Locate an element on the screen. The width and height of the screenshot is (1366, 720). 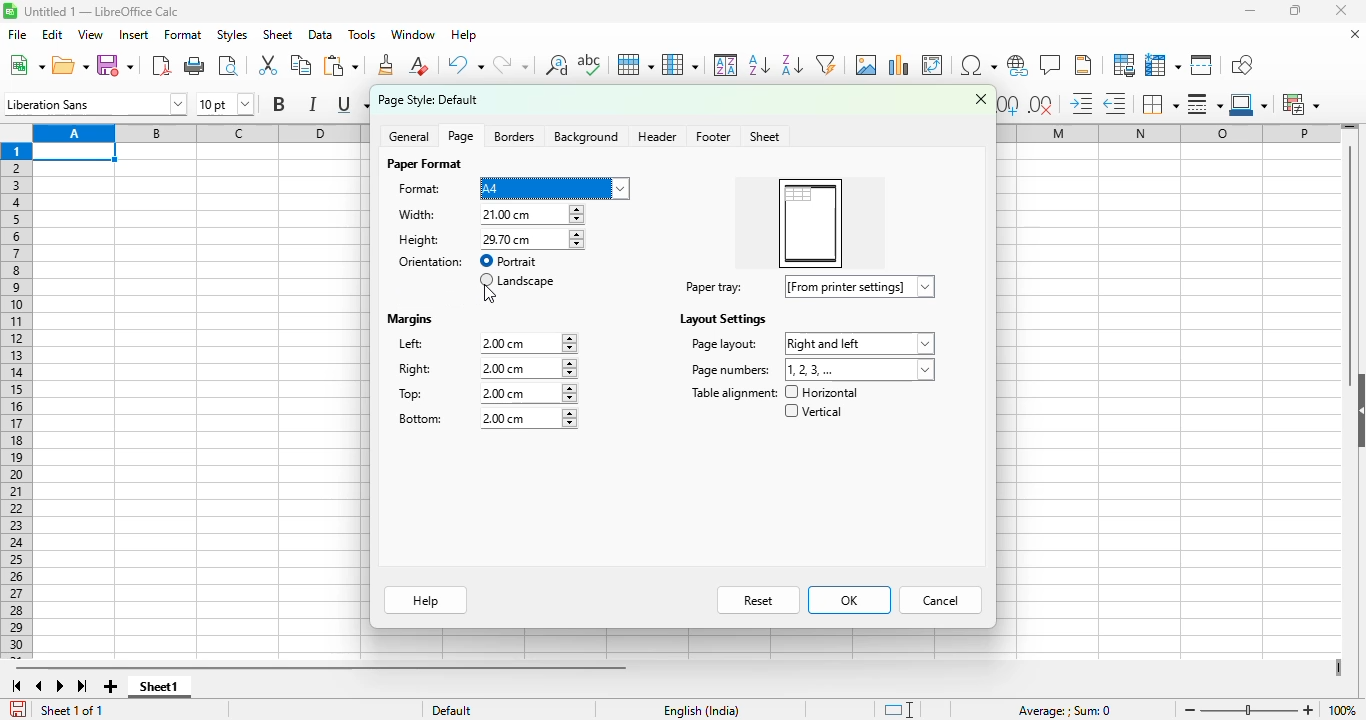
general is located at coordinates (410, 136).